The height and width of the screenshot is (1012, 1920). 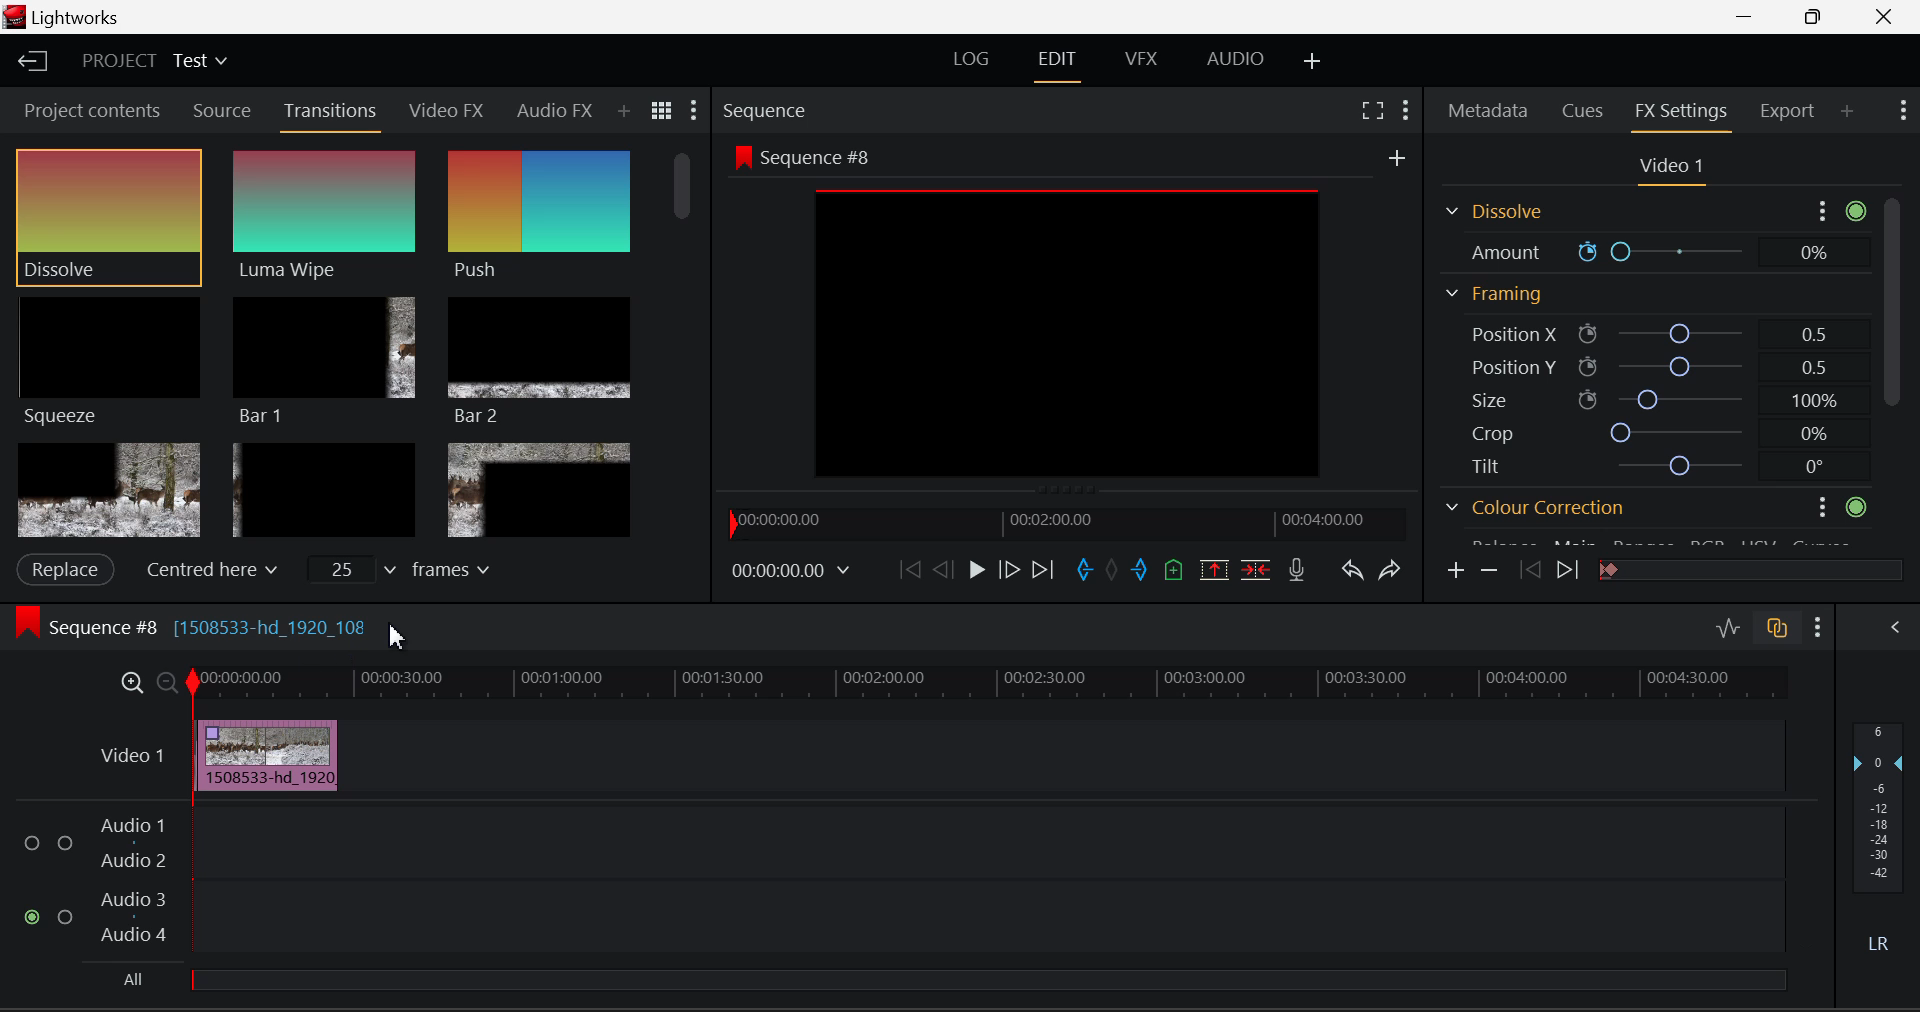 I want to click on Decibel Level, so click(x=1884, y=841).